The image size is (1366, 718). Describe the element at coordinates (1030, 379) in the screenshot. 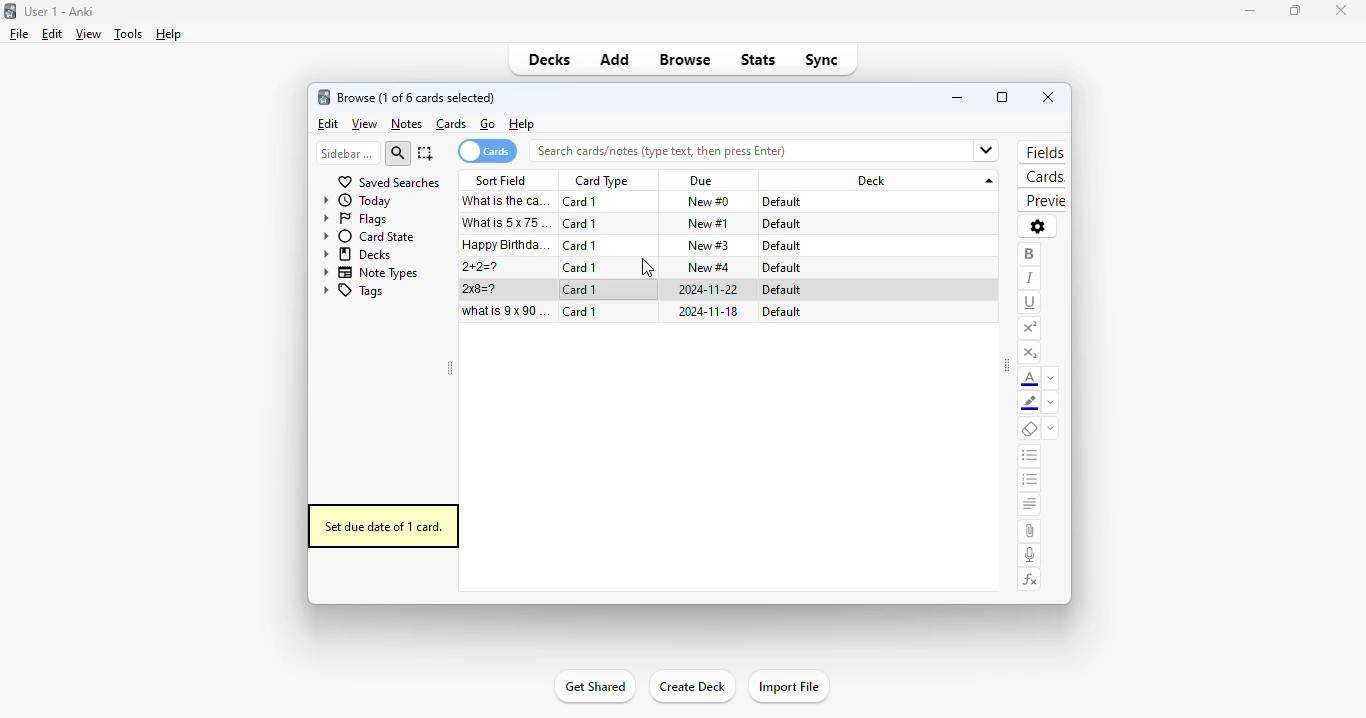

I see `text color` at that location.